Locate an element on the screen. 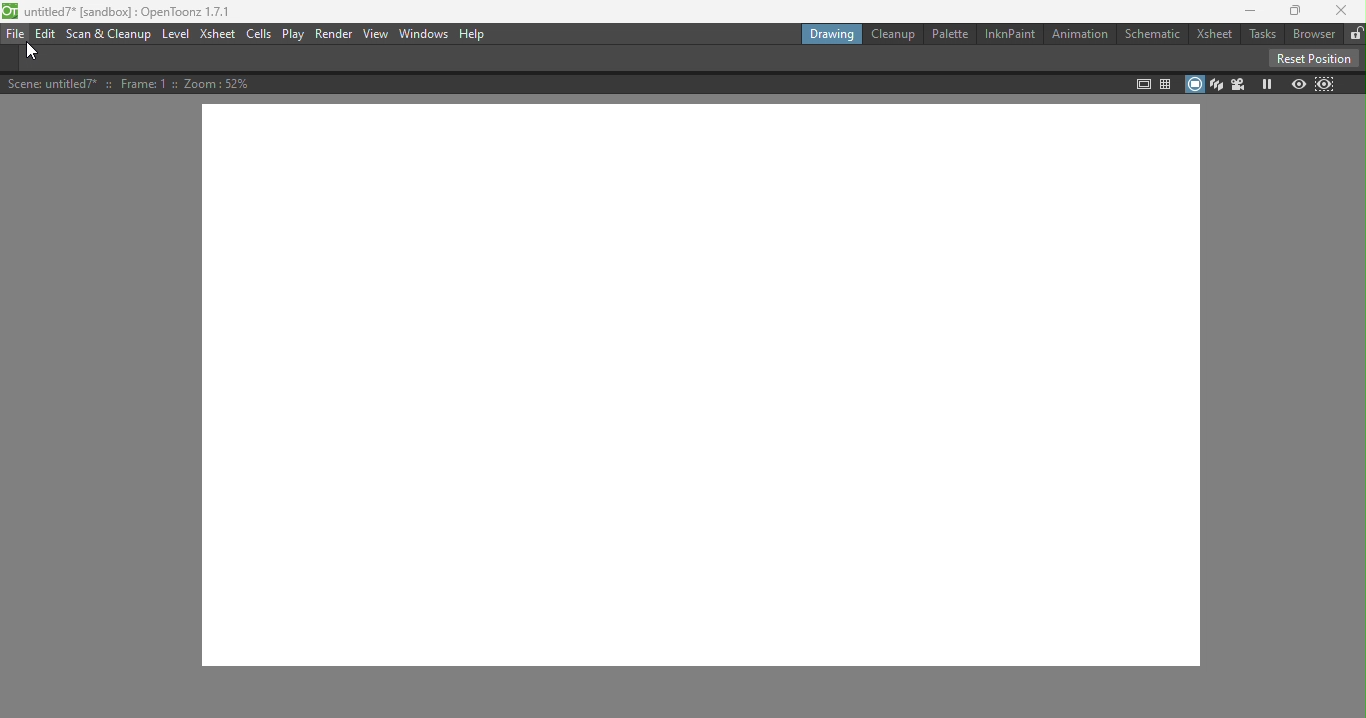  File is located at coordinates (15, 35).